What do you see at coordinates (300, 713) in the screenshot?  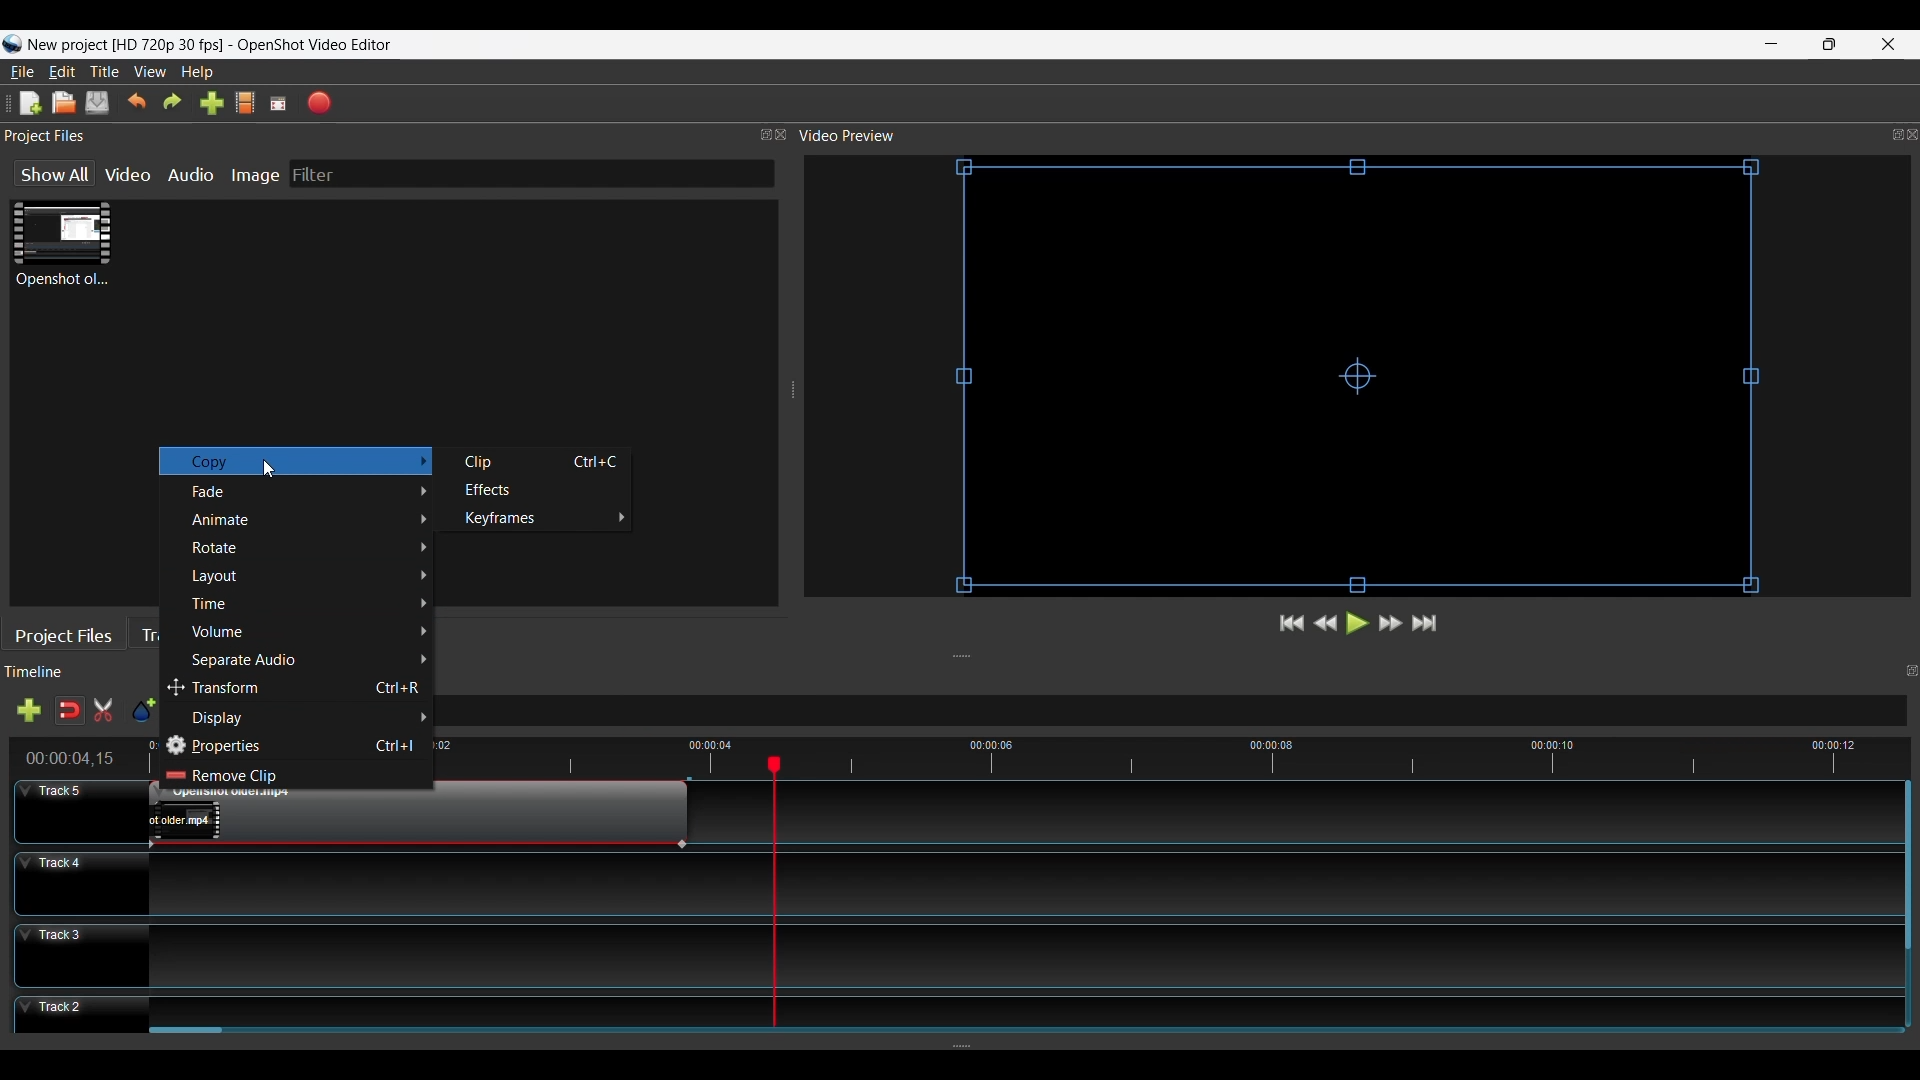 I see `display` at bounding box center [300, 713].